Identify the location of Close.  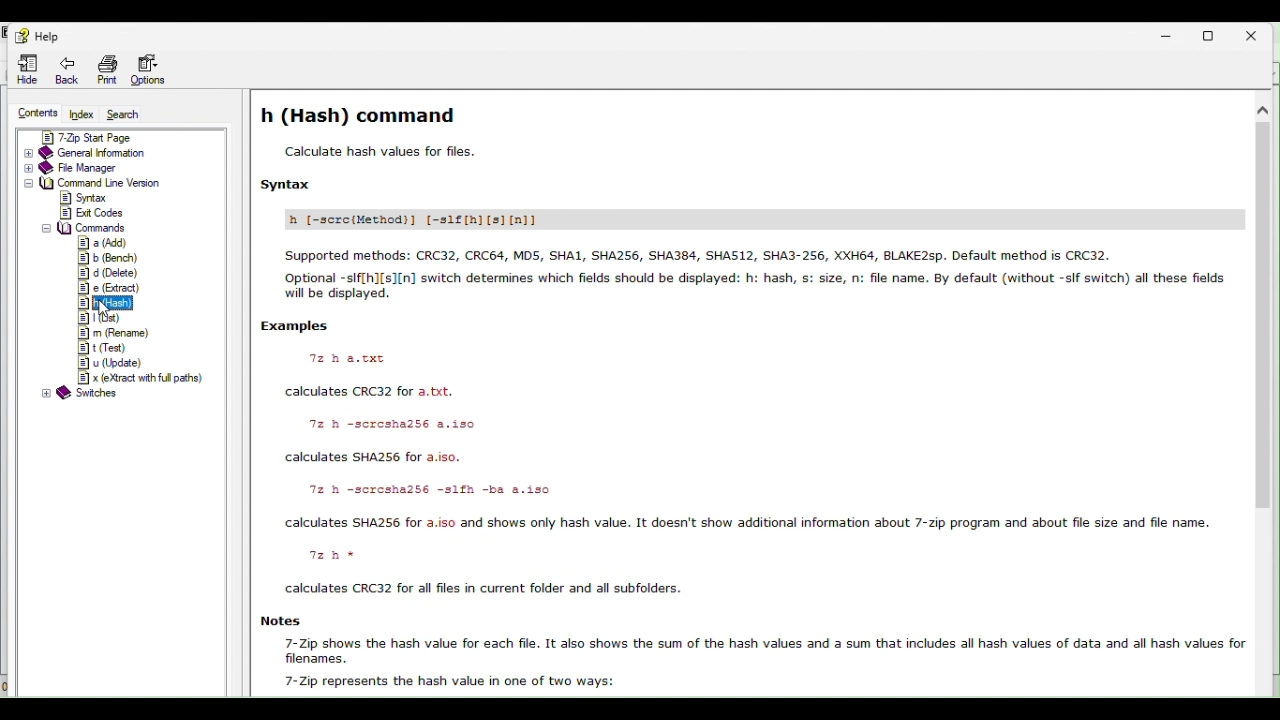
(1259, 31).